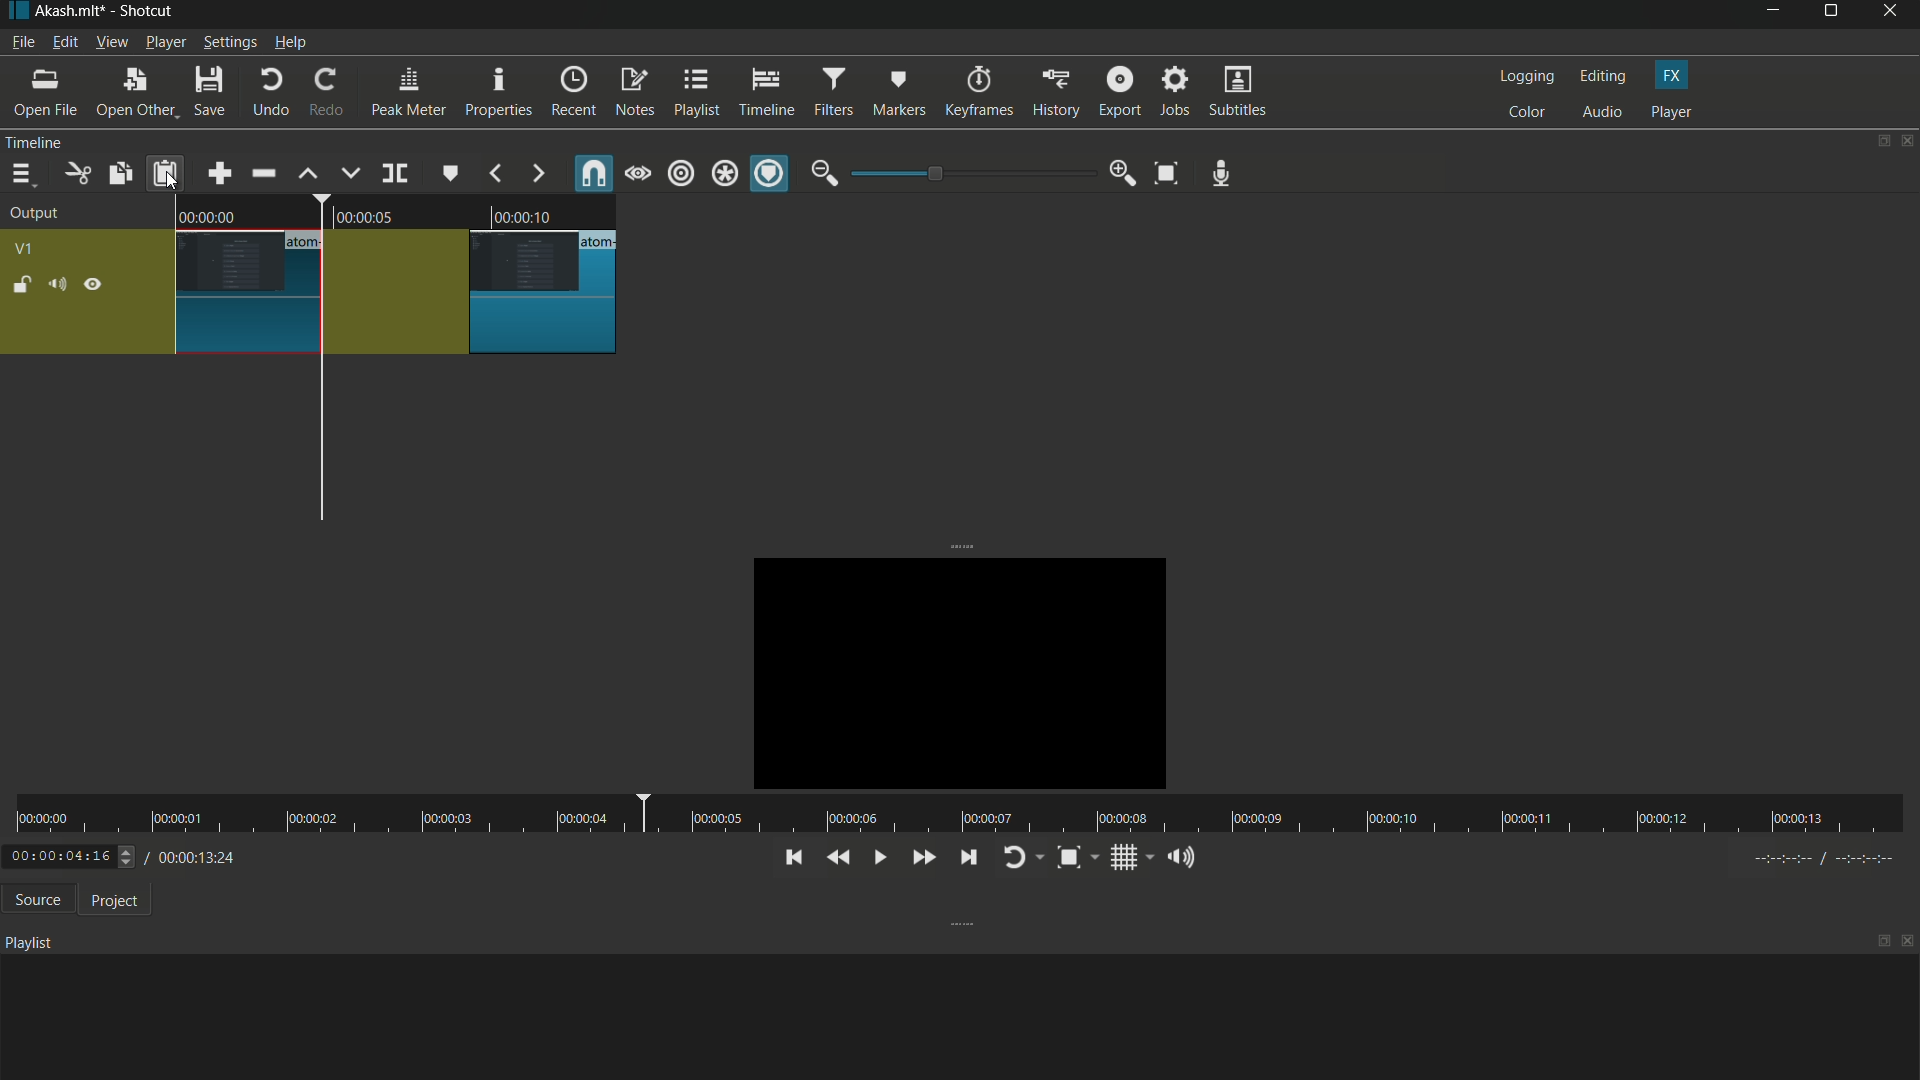  I want to click on view menu, so click(110, 42).